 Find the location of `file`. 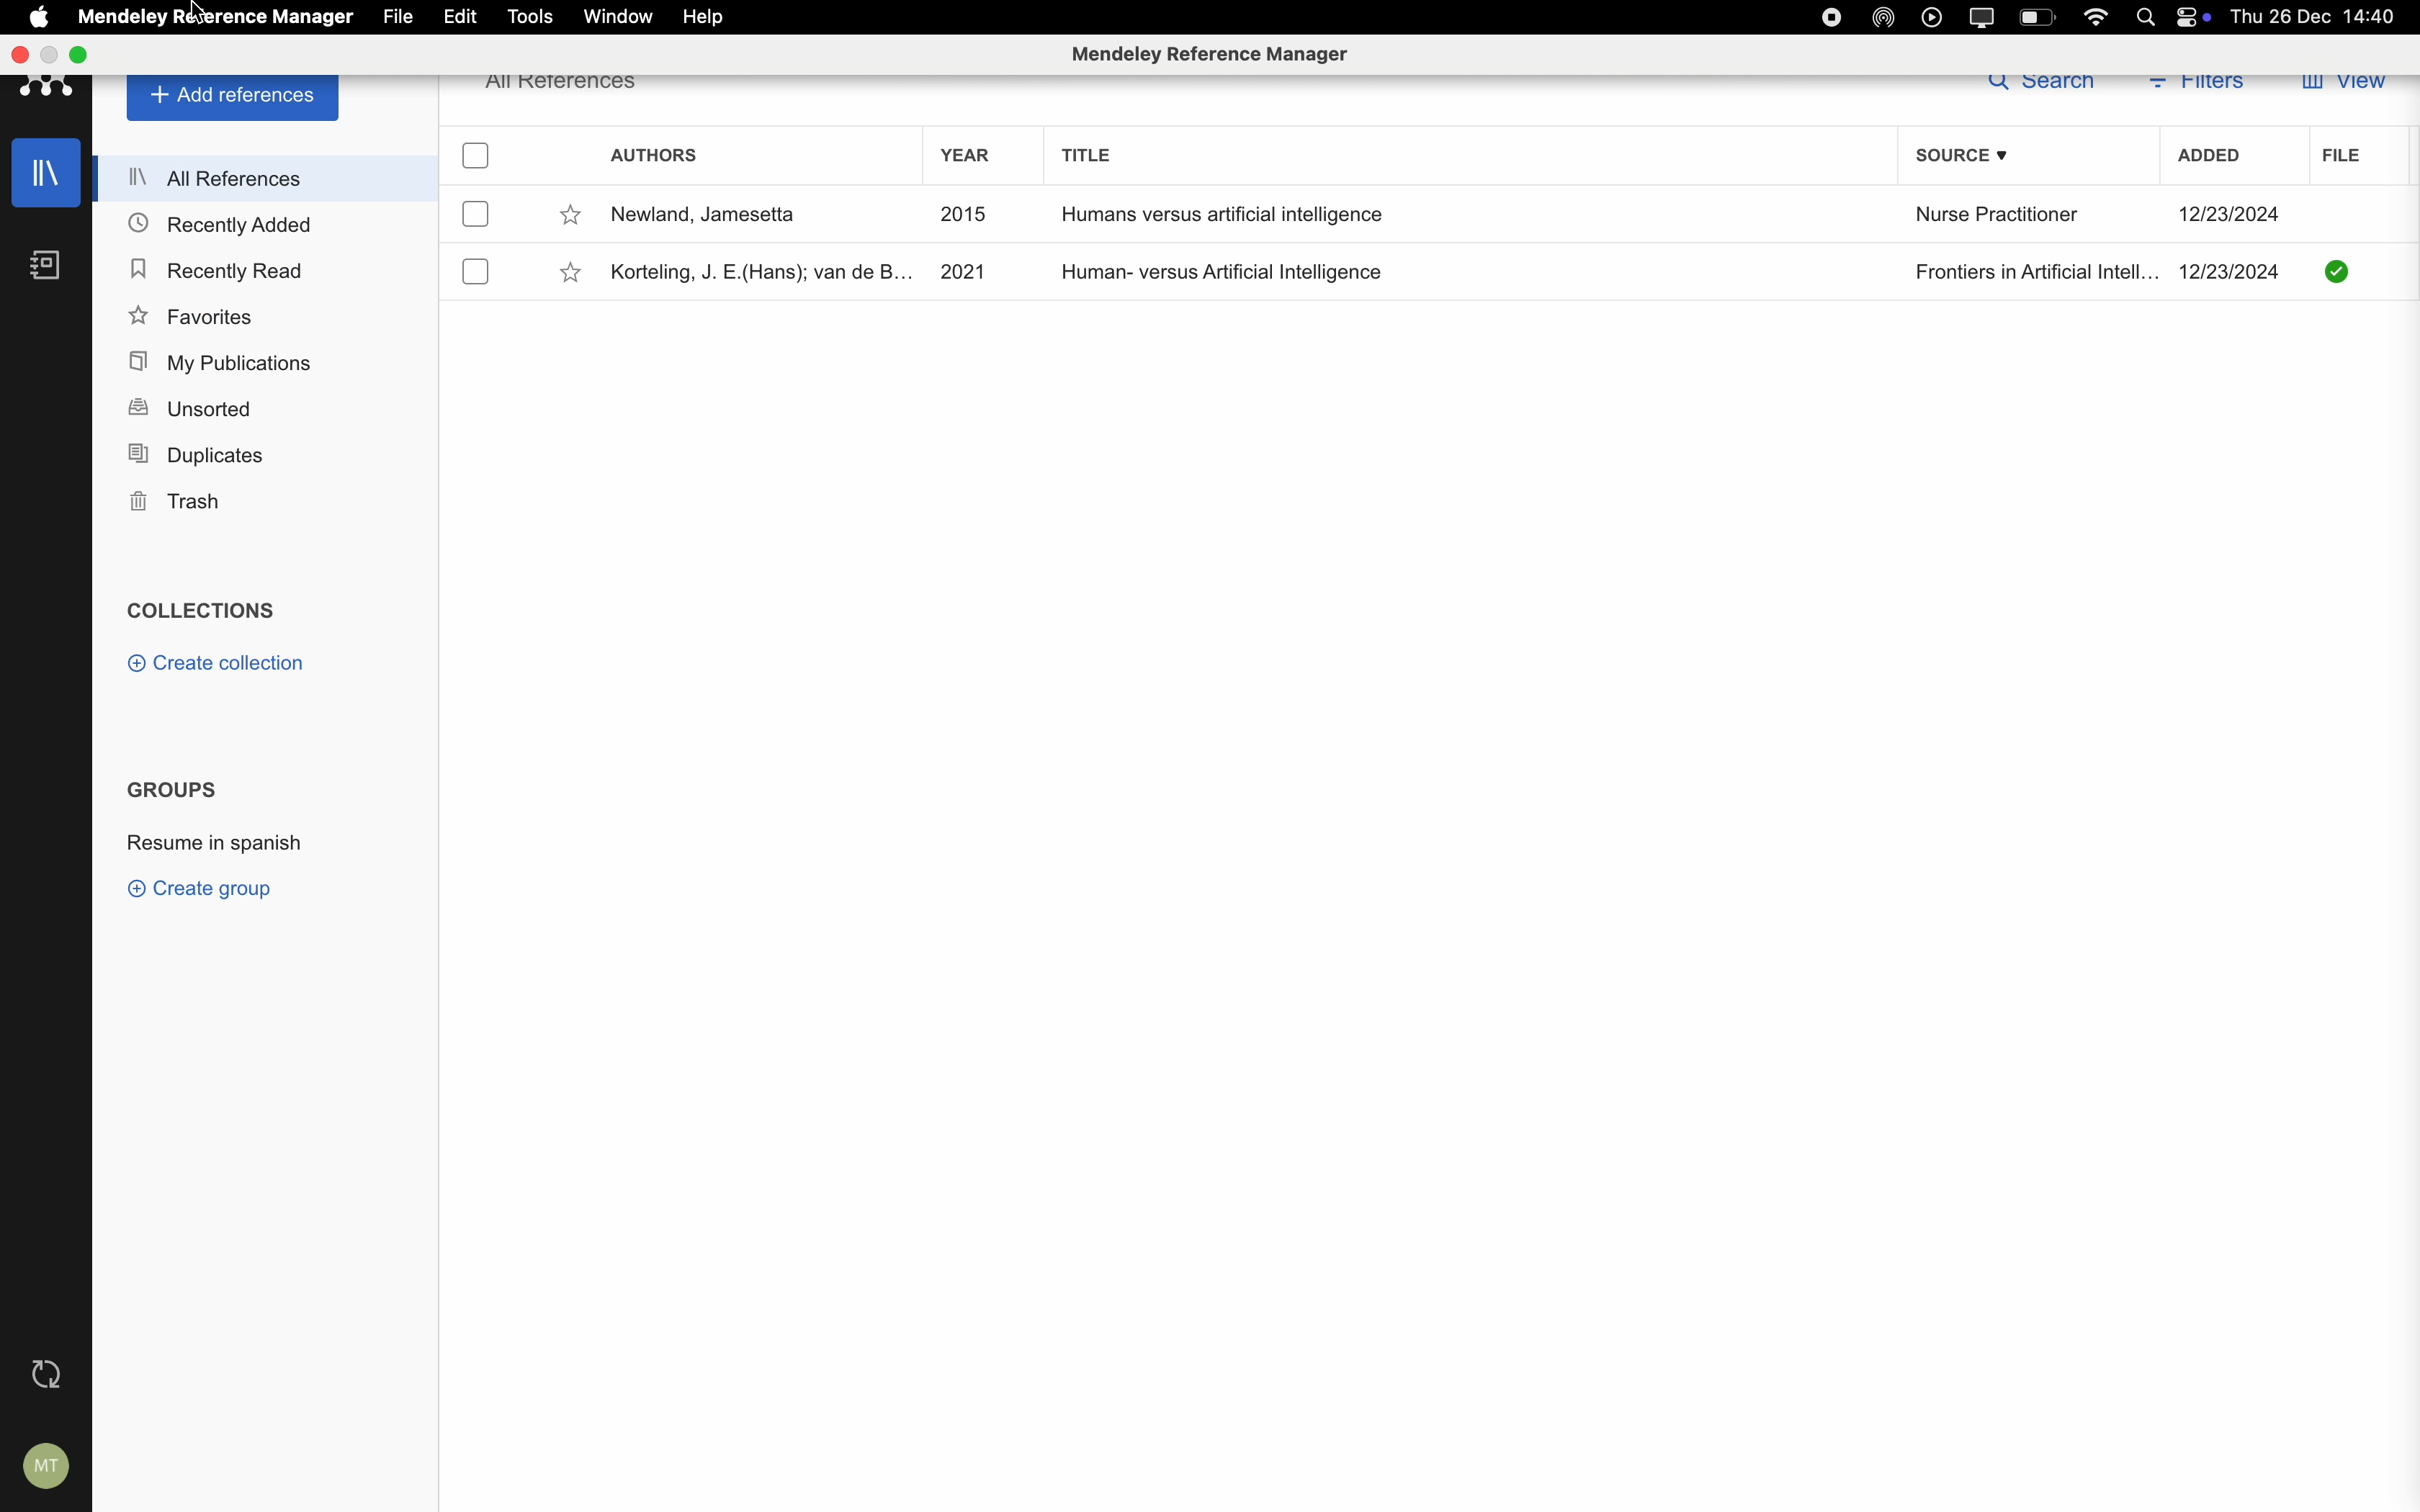

file is located at coordinates (2335, 157).